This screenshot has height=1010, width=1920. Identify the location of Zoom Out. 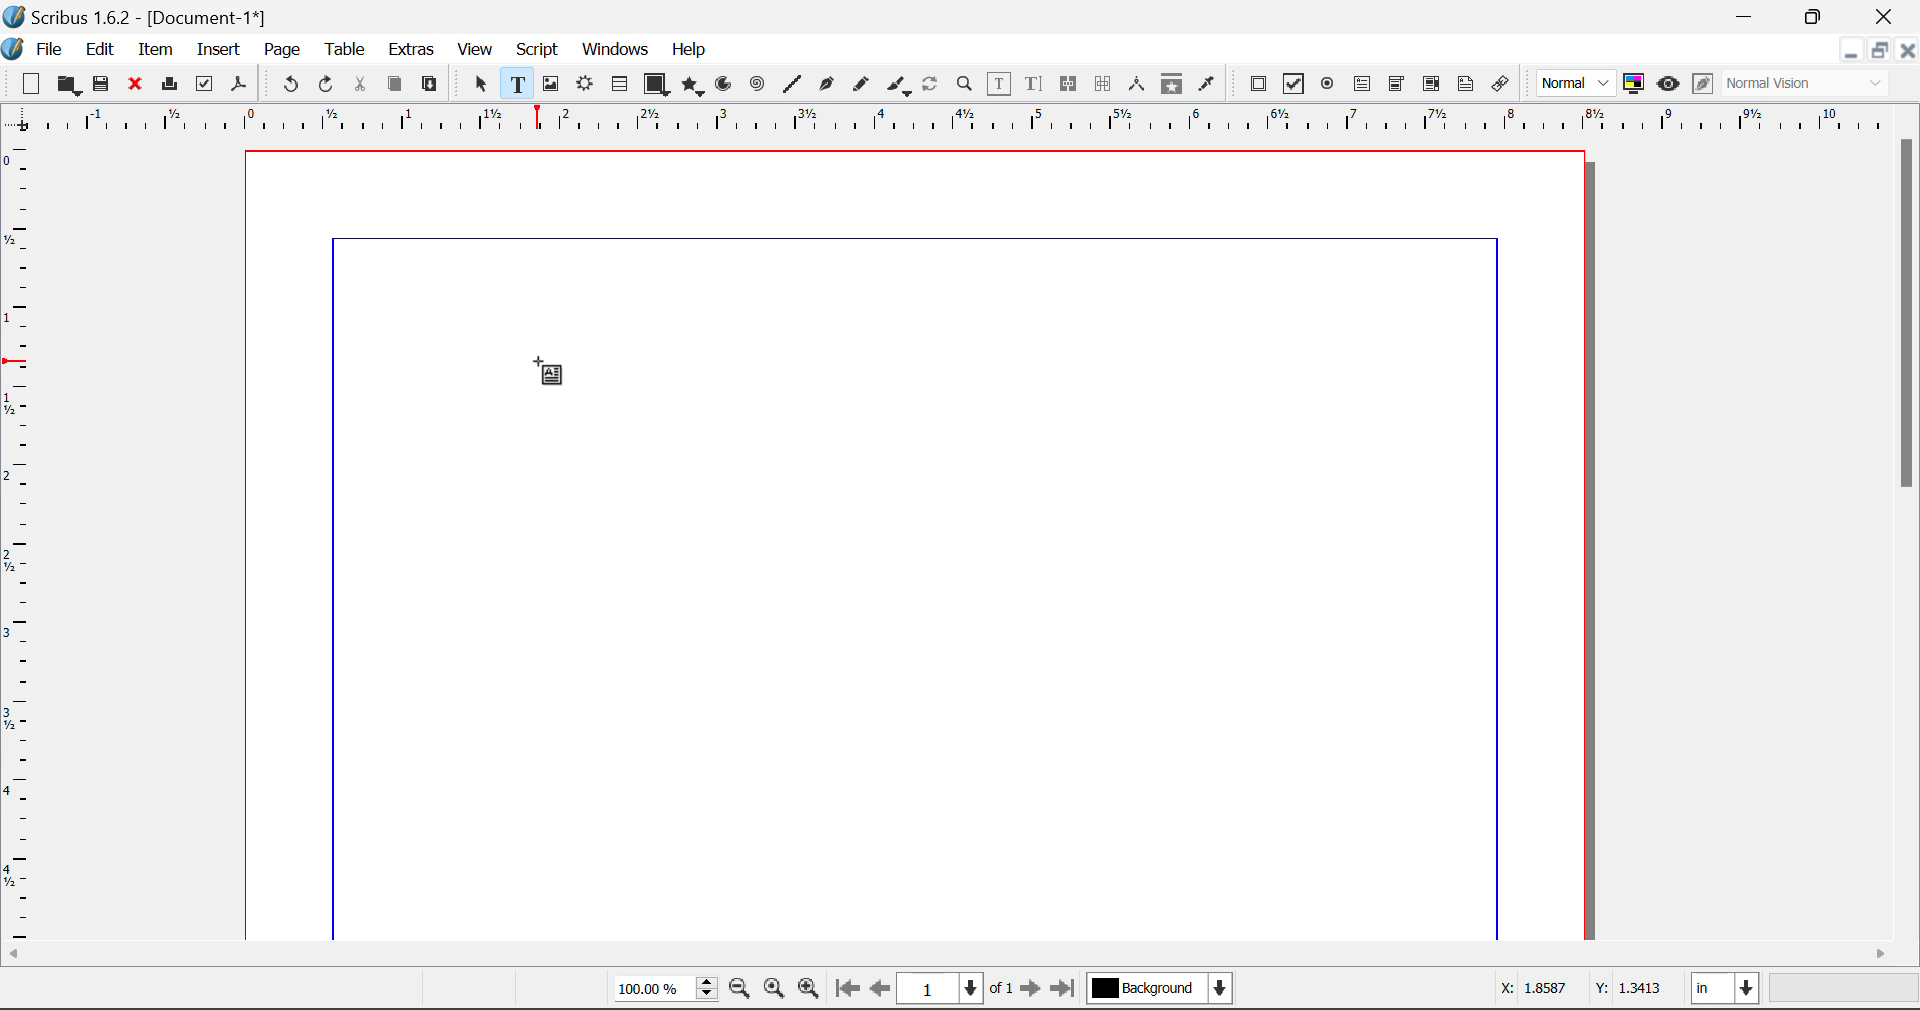
(742, 991).